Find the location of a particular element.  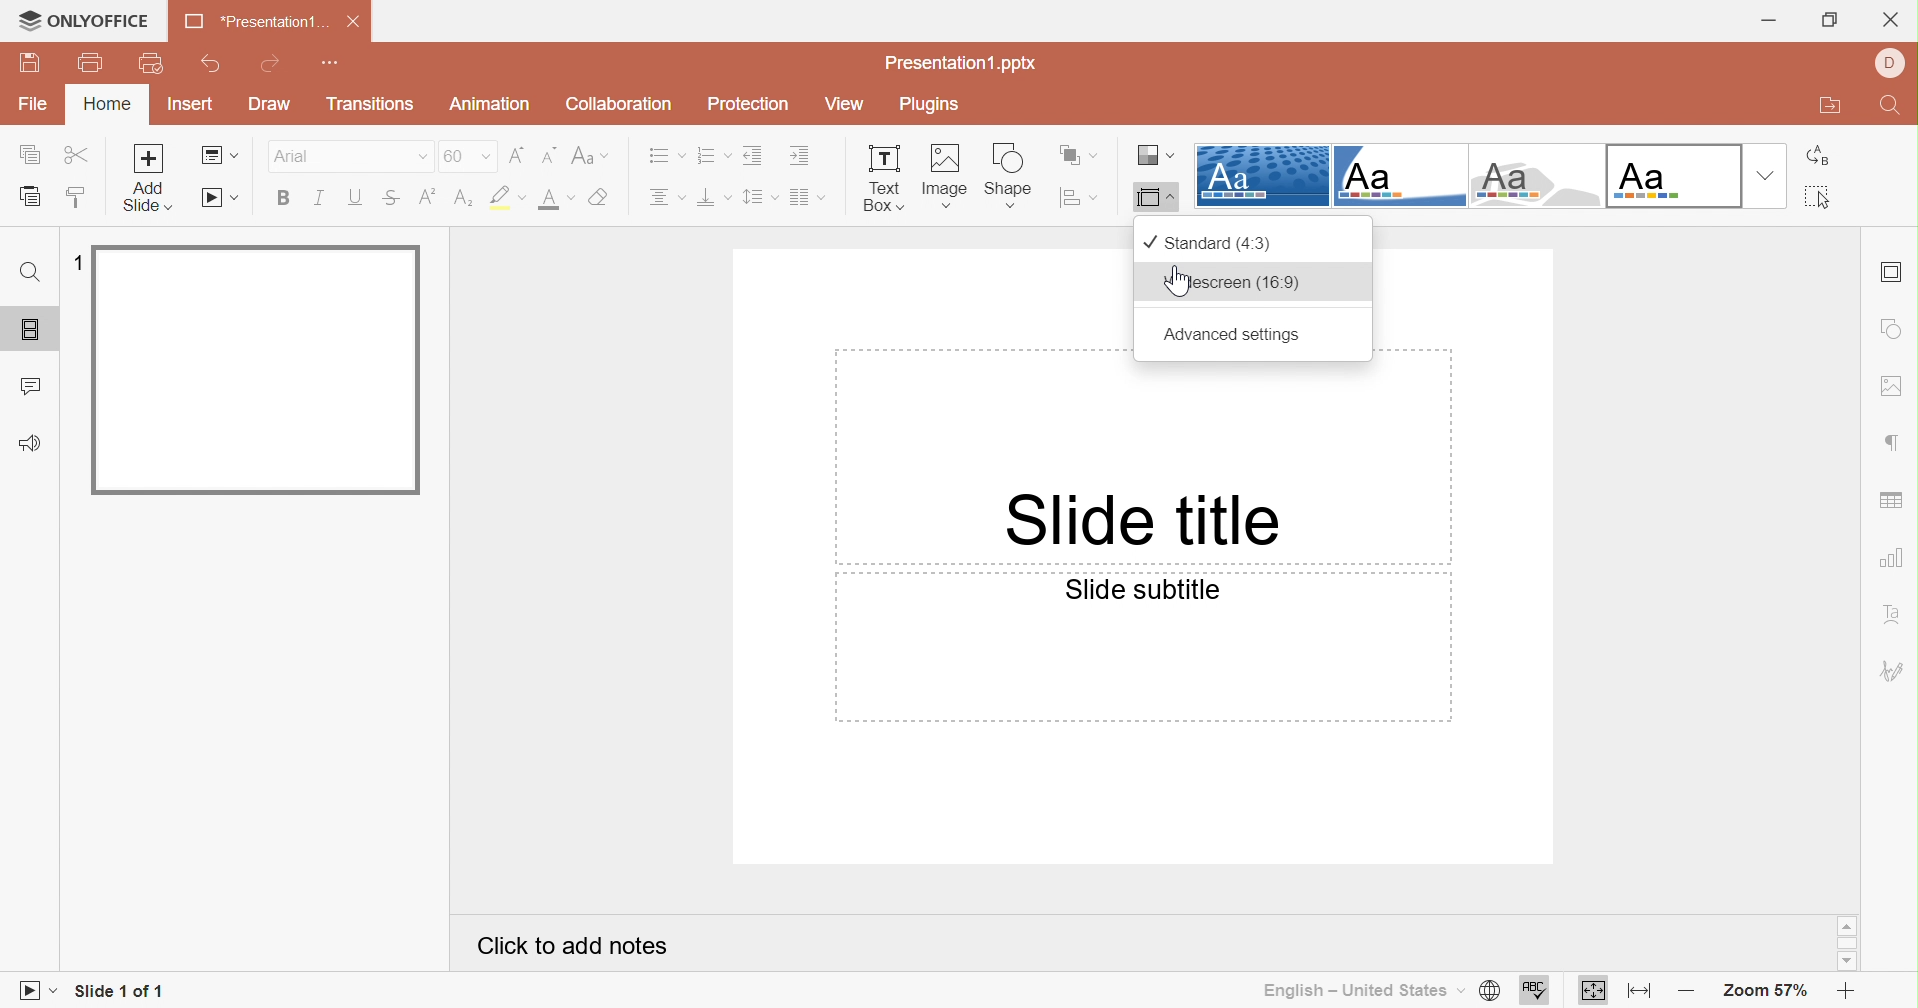

Copy style is located at coordinates (78, 196).